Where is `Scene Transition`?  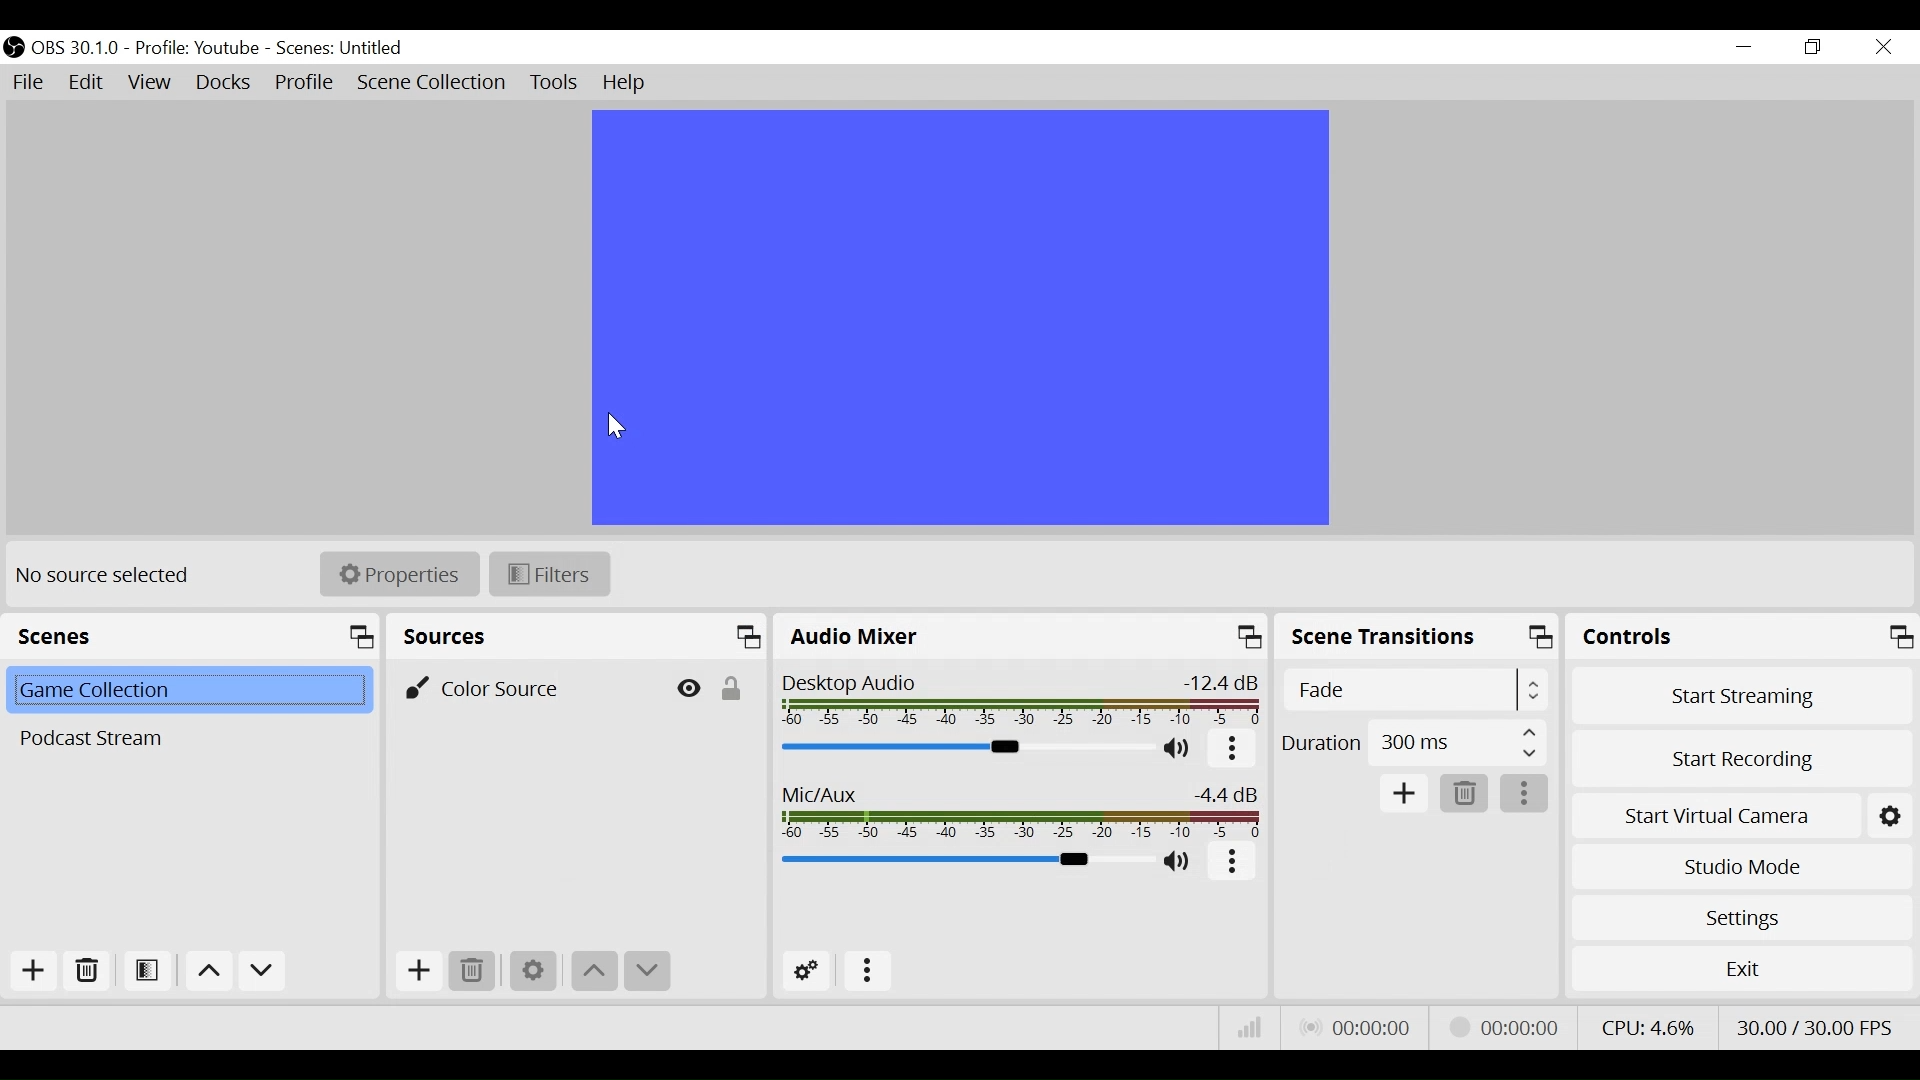 Scene Transition is located at coordinates (1417, 638).